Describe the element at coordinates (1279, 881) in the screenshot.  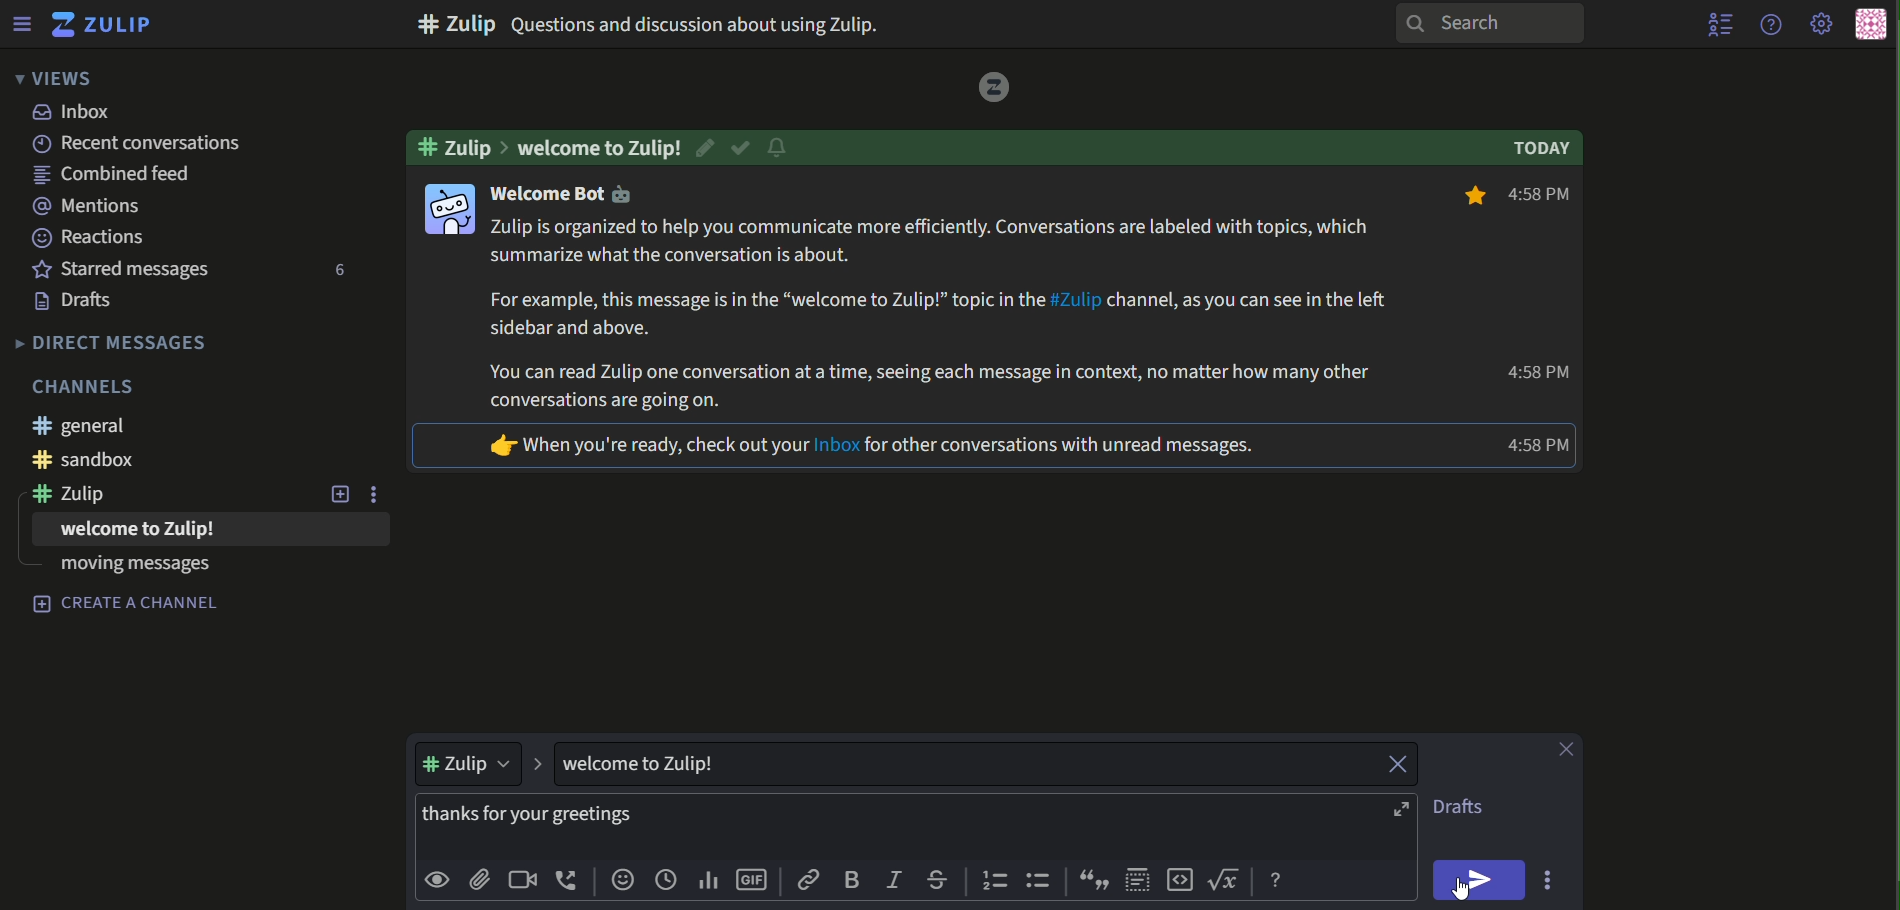
I see `formatting` at that location.